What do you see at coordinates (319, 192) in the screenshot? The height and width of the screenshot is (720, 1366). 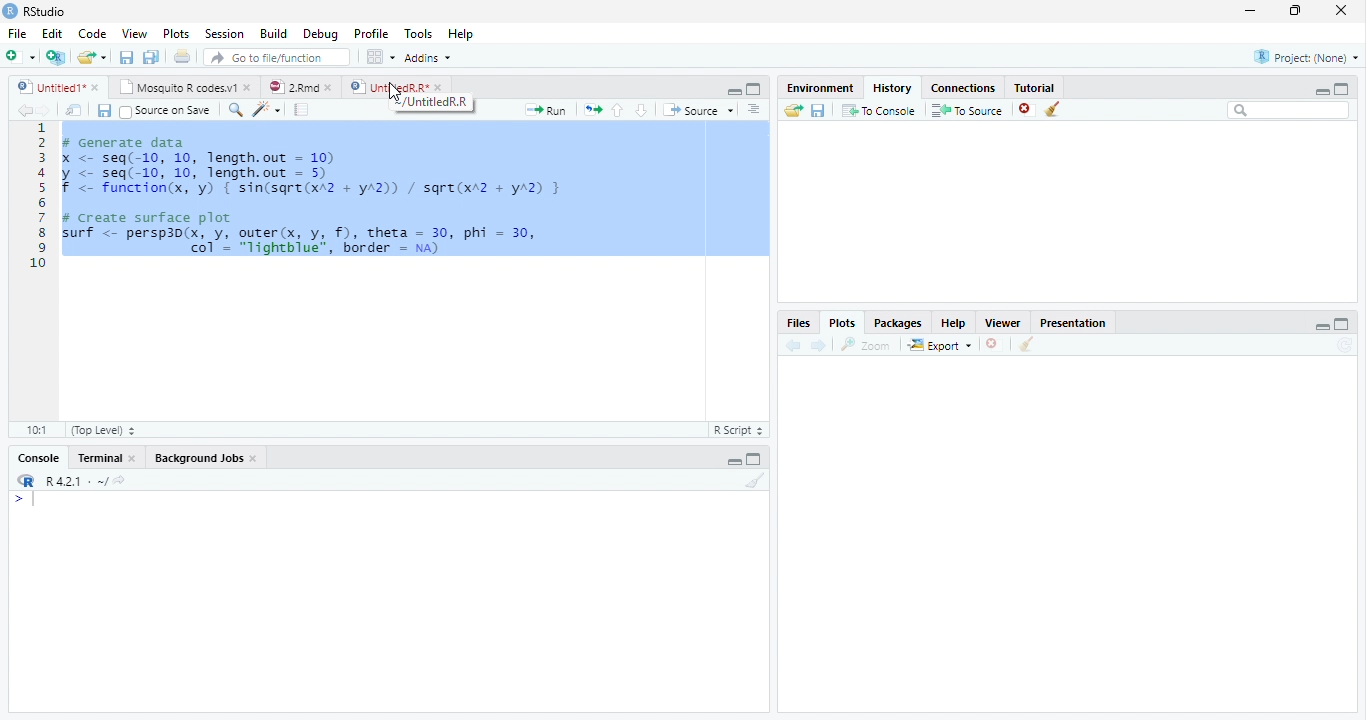 I see `# Generate data

x <- 5eq(-10, 10, length.out = 10)

y <- 5eq(-10, 10, length.out = 5)

f <- function(x, y) { sin(sqrt(xA2 + yA2)) / sqrt(xA2 + yA2) }

# create surface plot

surf <- persp3o(x, y, outer(x, y, f), theta = 30, phi = 30,
col = "Tightbiue", border = NA)` at bounding box center [319, 192].